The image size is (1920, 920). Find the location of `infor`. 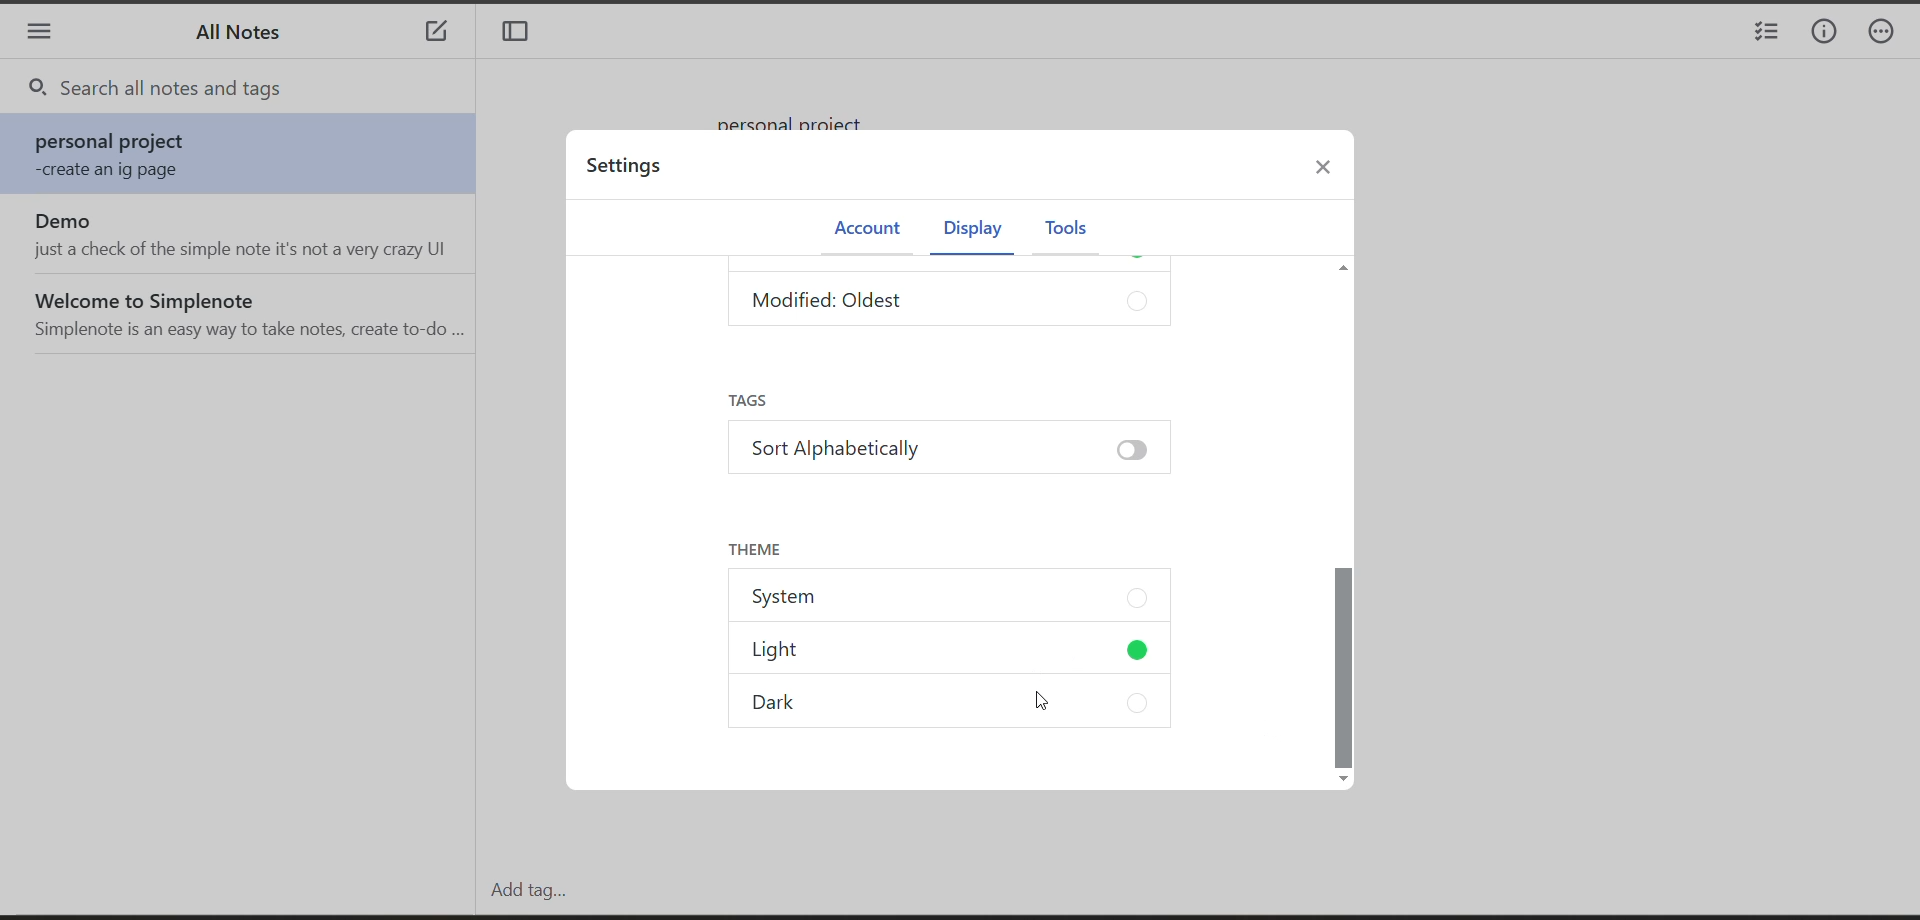

infor is located at coordinates (1825, 33).